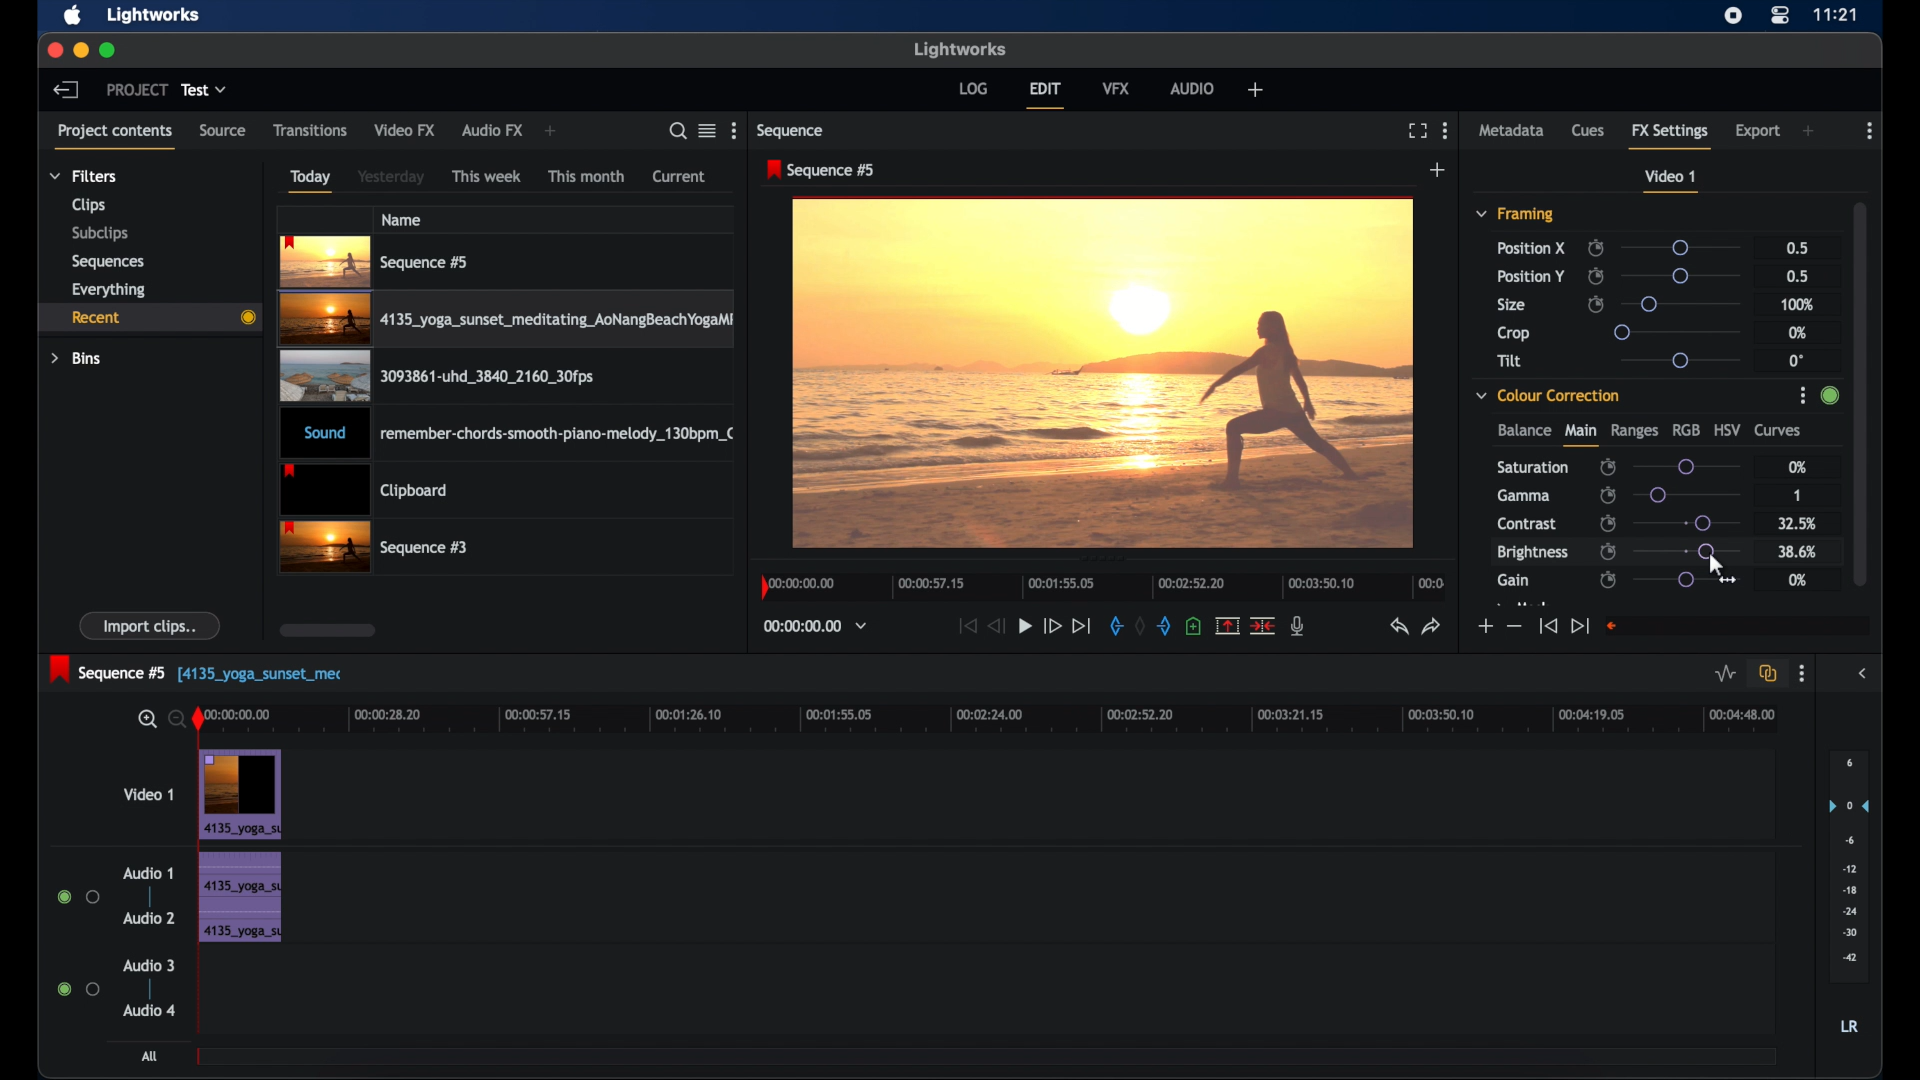  Describe the element at coordinates (1595, 248) in the screenshot. I see `enable/disable keyframes` at that location.